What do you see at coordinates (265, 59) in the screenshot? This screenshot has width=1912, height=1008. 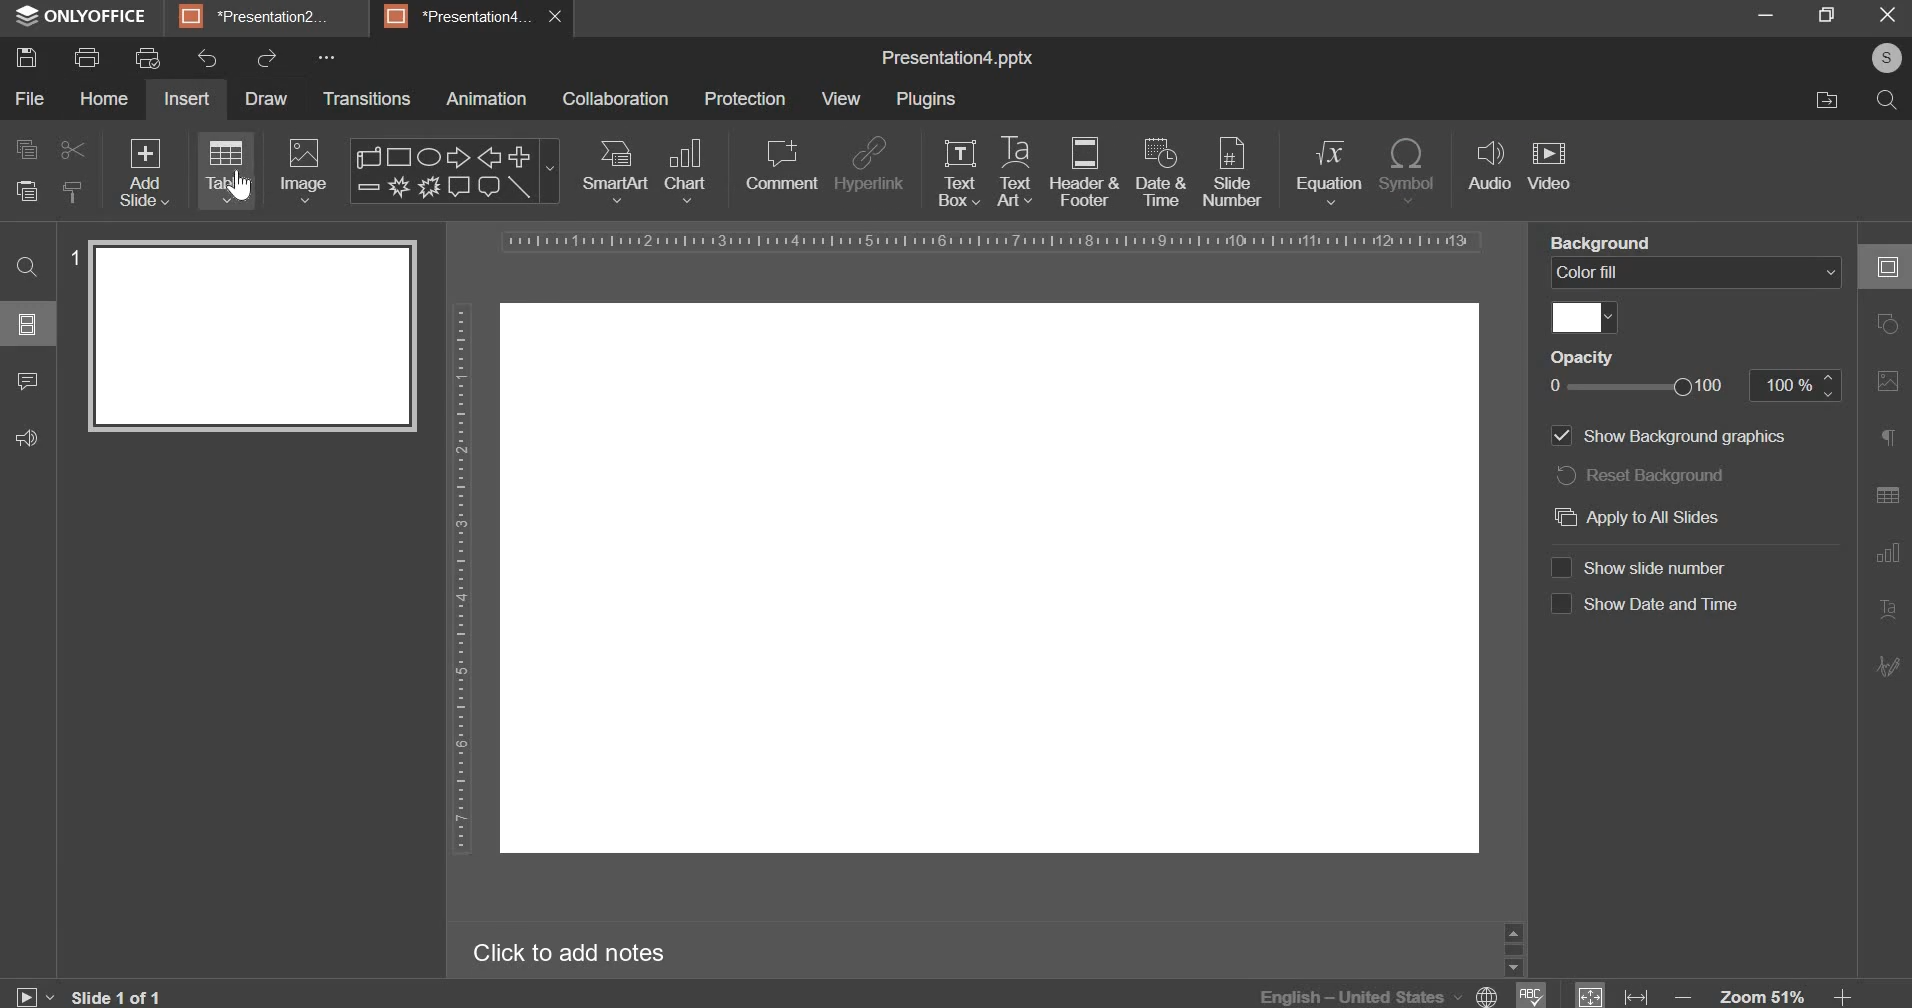 I see `redo` at bounding box center [265, 59].